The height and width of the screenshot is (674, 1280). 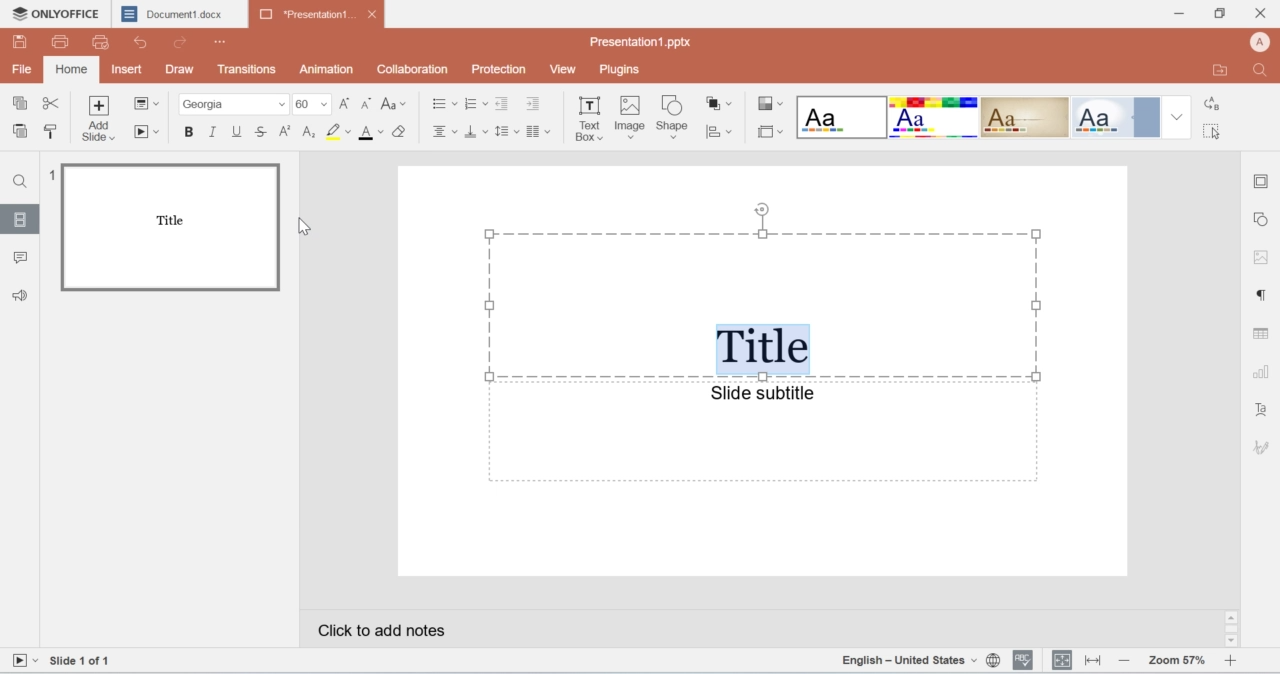 I want to click on add slide, so click(x=101, y=120).